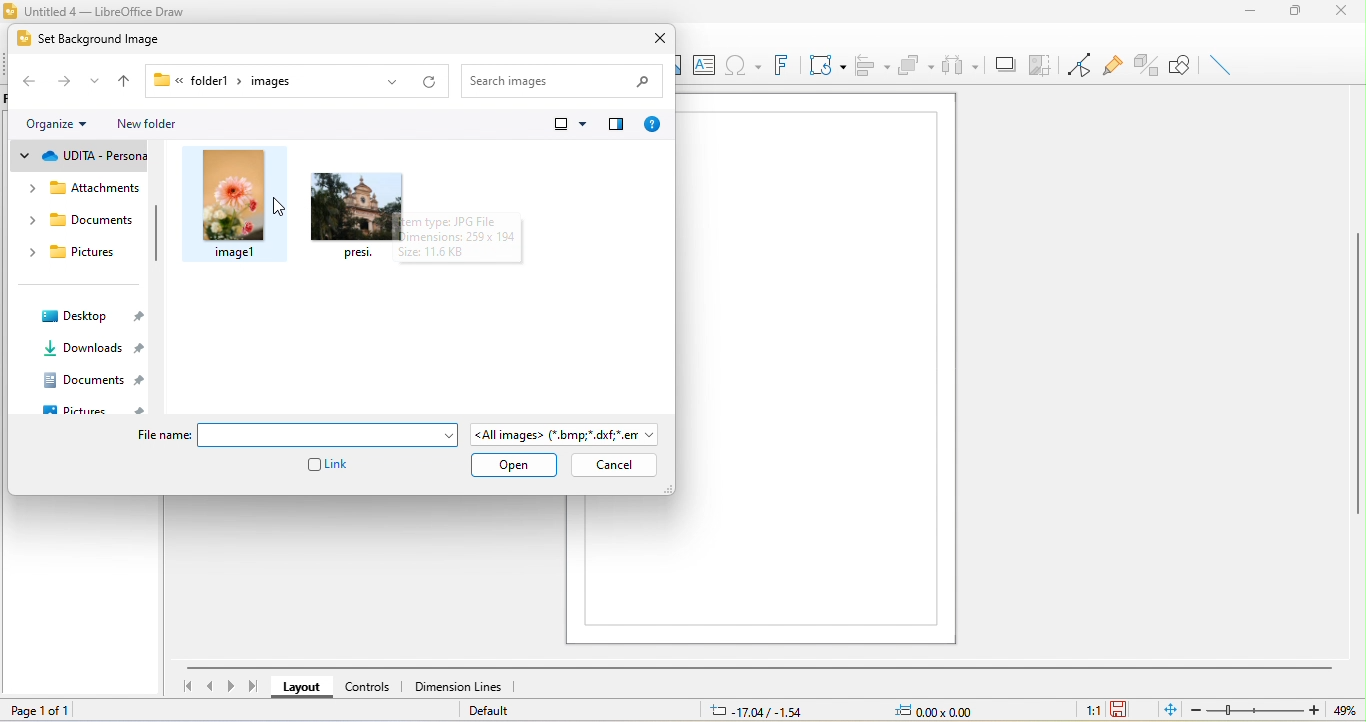  What do you see at coordinates (1357, 378) in the screenshot?
I see `vertical scroll bar` at bounding box center [1357, 378].